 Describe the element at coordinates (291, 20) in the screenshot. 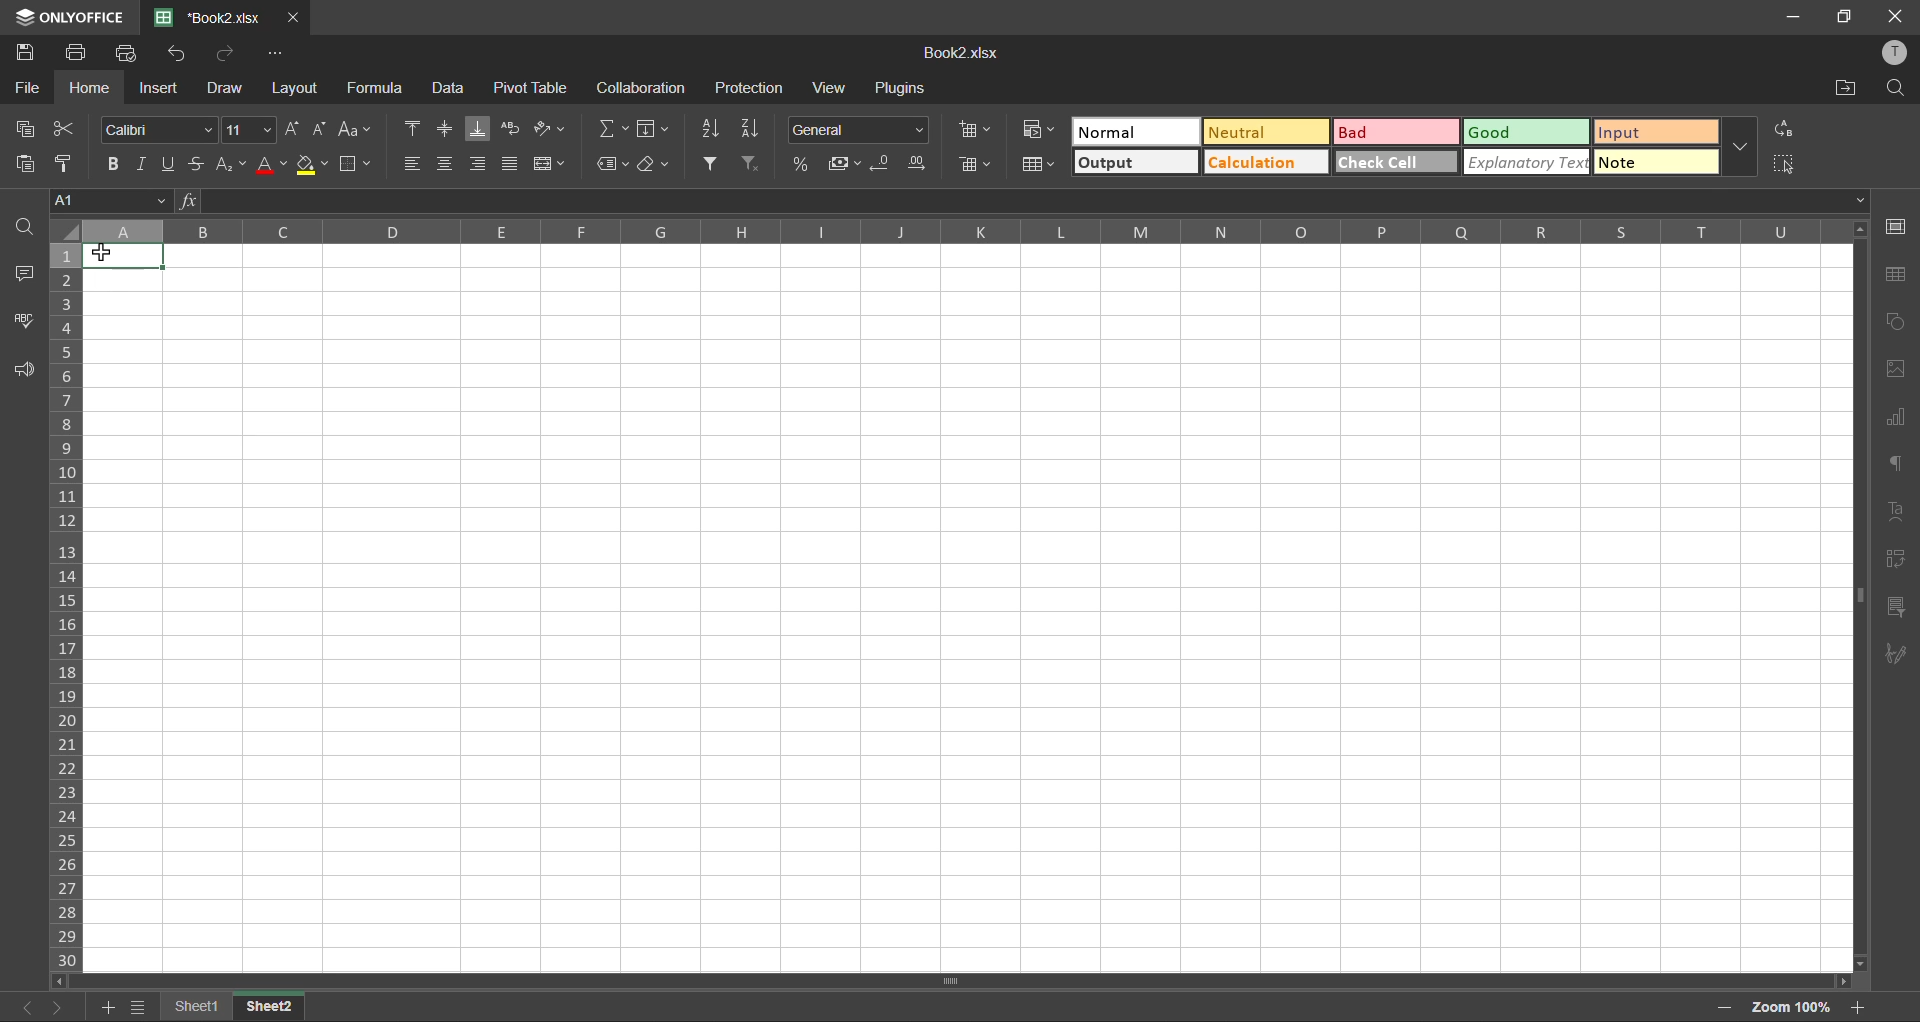

I see `close tab` at that location.